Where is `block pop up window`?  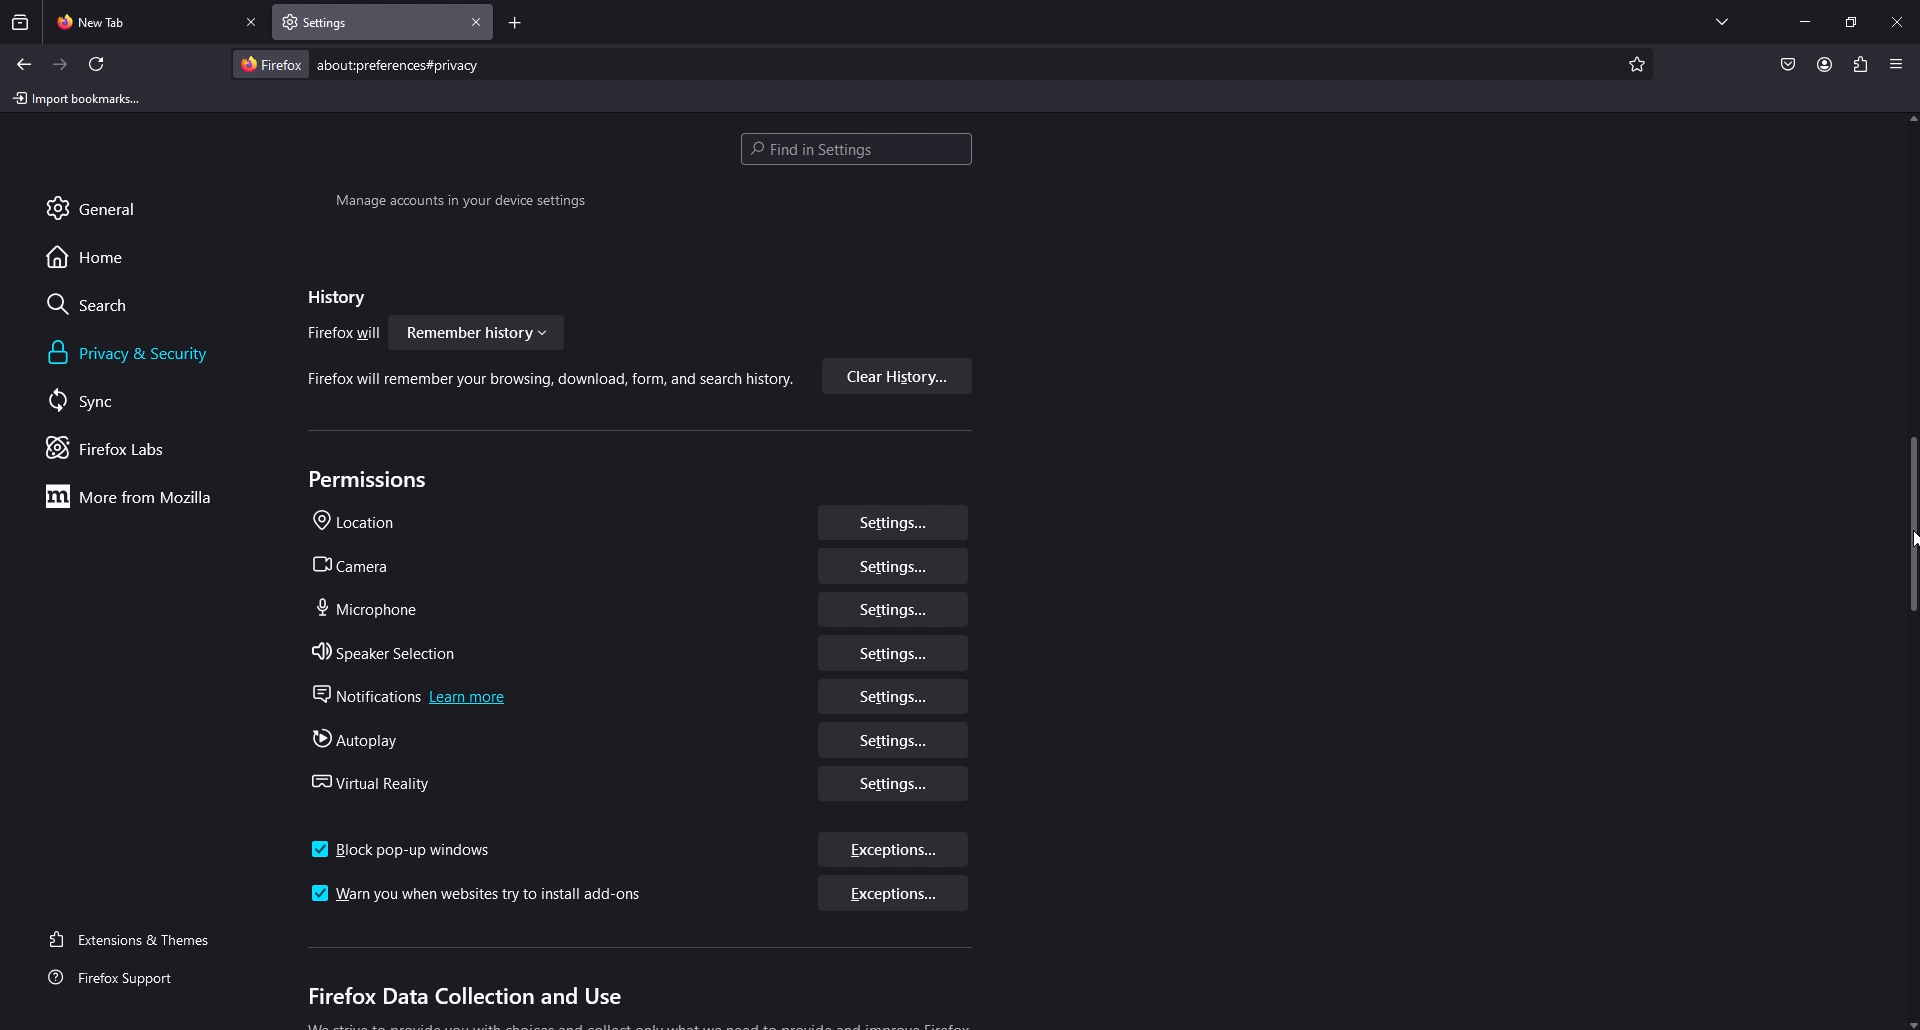
block pop up window is located at coordinates (404, 850).